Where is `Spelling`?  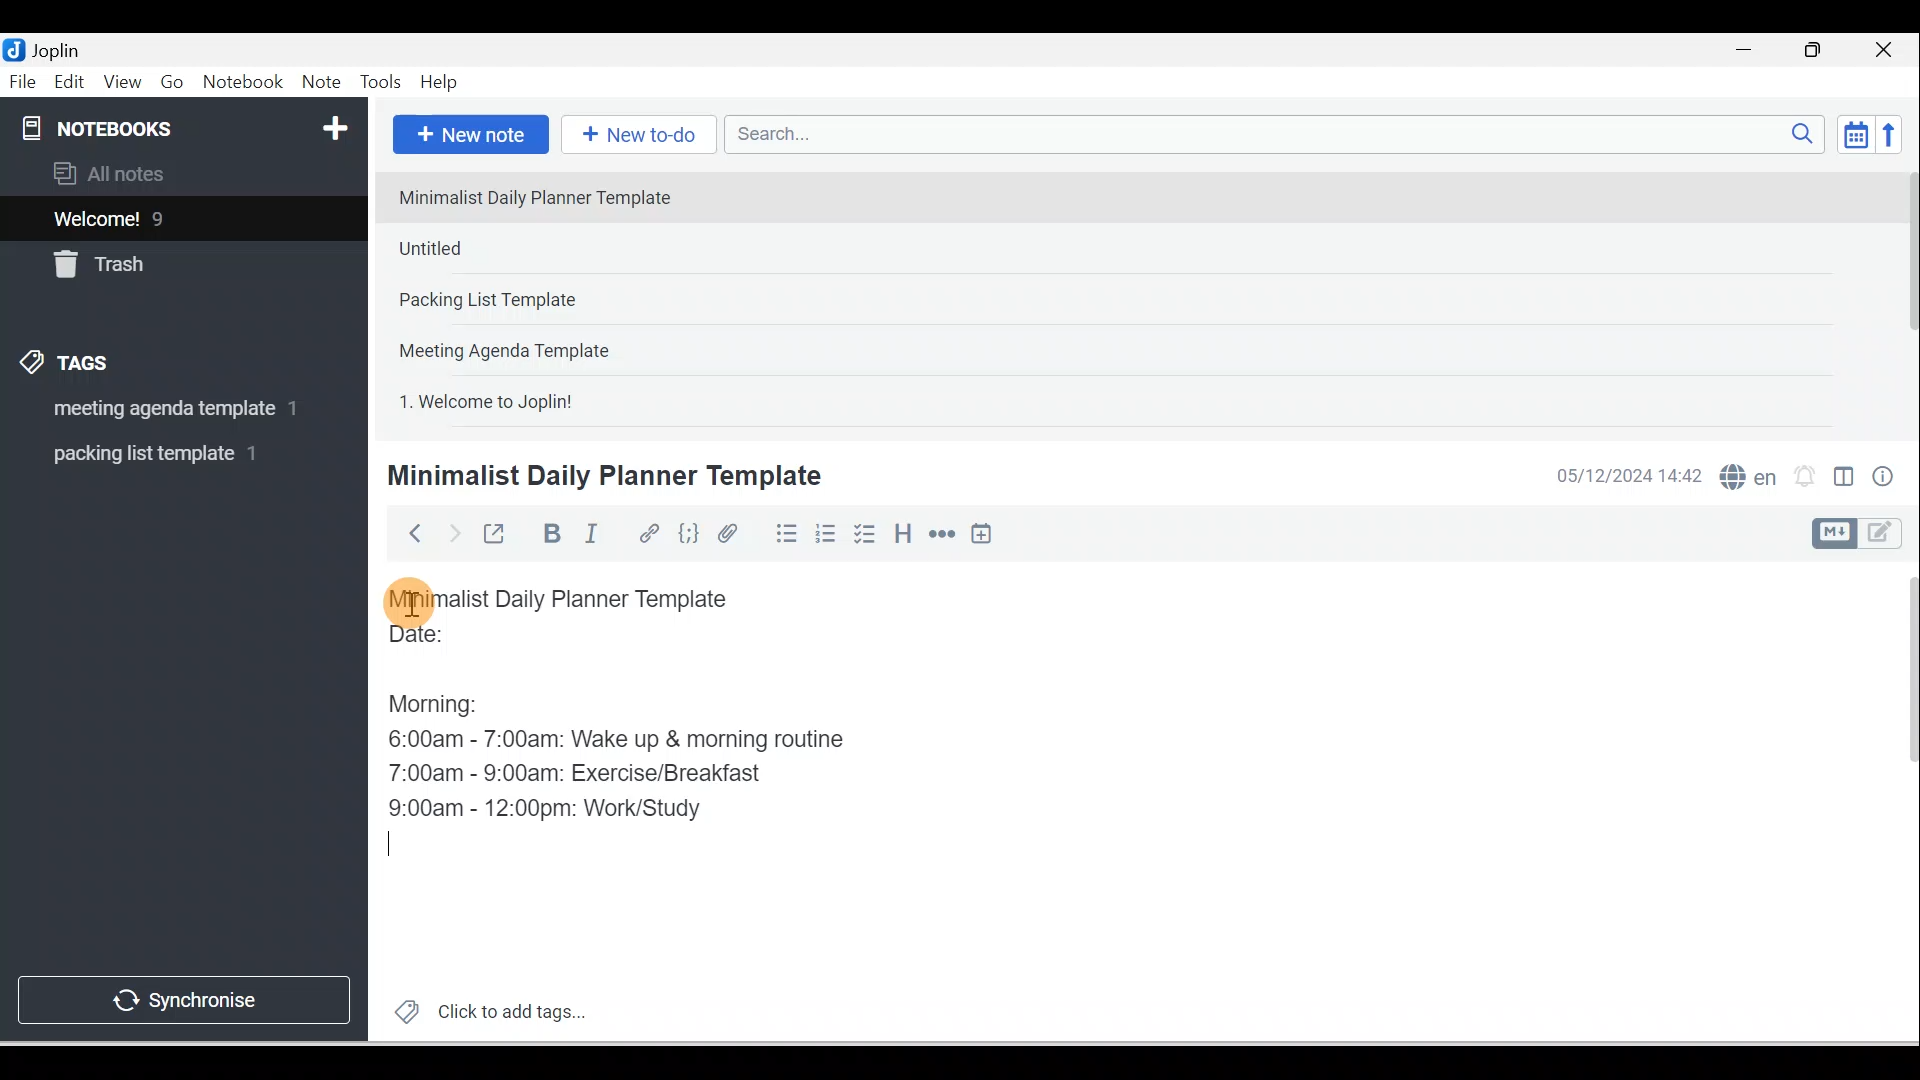 Spelling is located at coordinates (1744, 474).